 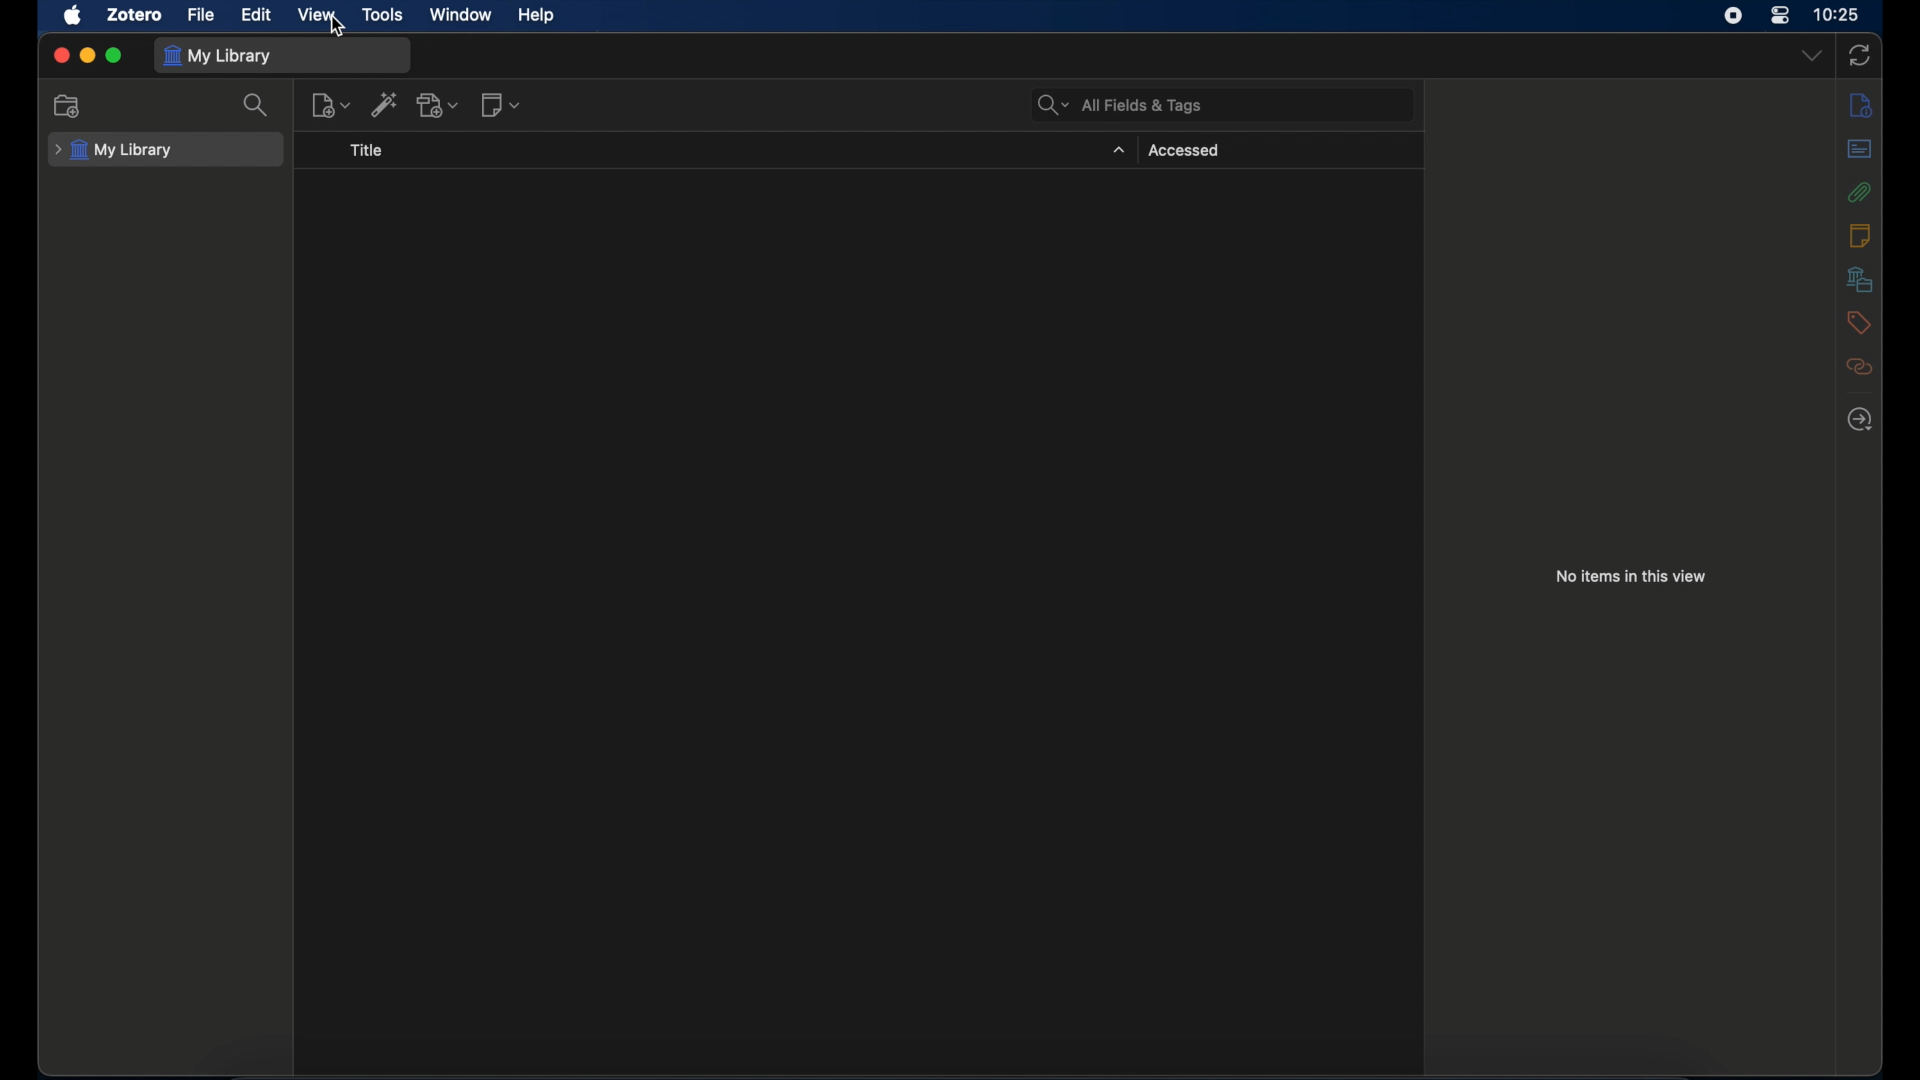 What do you see at coordinates (1778, 15) in the screenshot?
I see `control center` at bounding box center [1778, 15].